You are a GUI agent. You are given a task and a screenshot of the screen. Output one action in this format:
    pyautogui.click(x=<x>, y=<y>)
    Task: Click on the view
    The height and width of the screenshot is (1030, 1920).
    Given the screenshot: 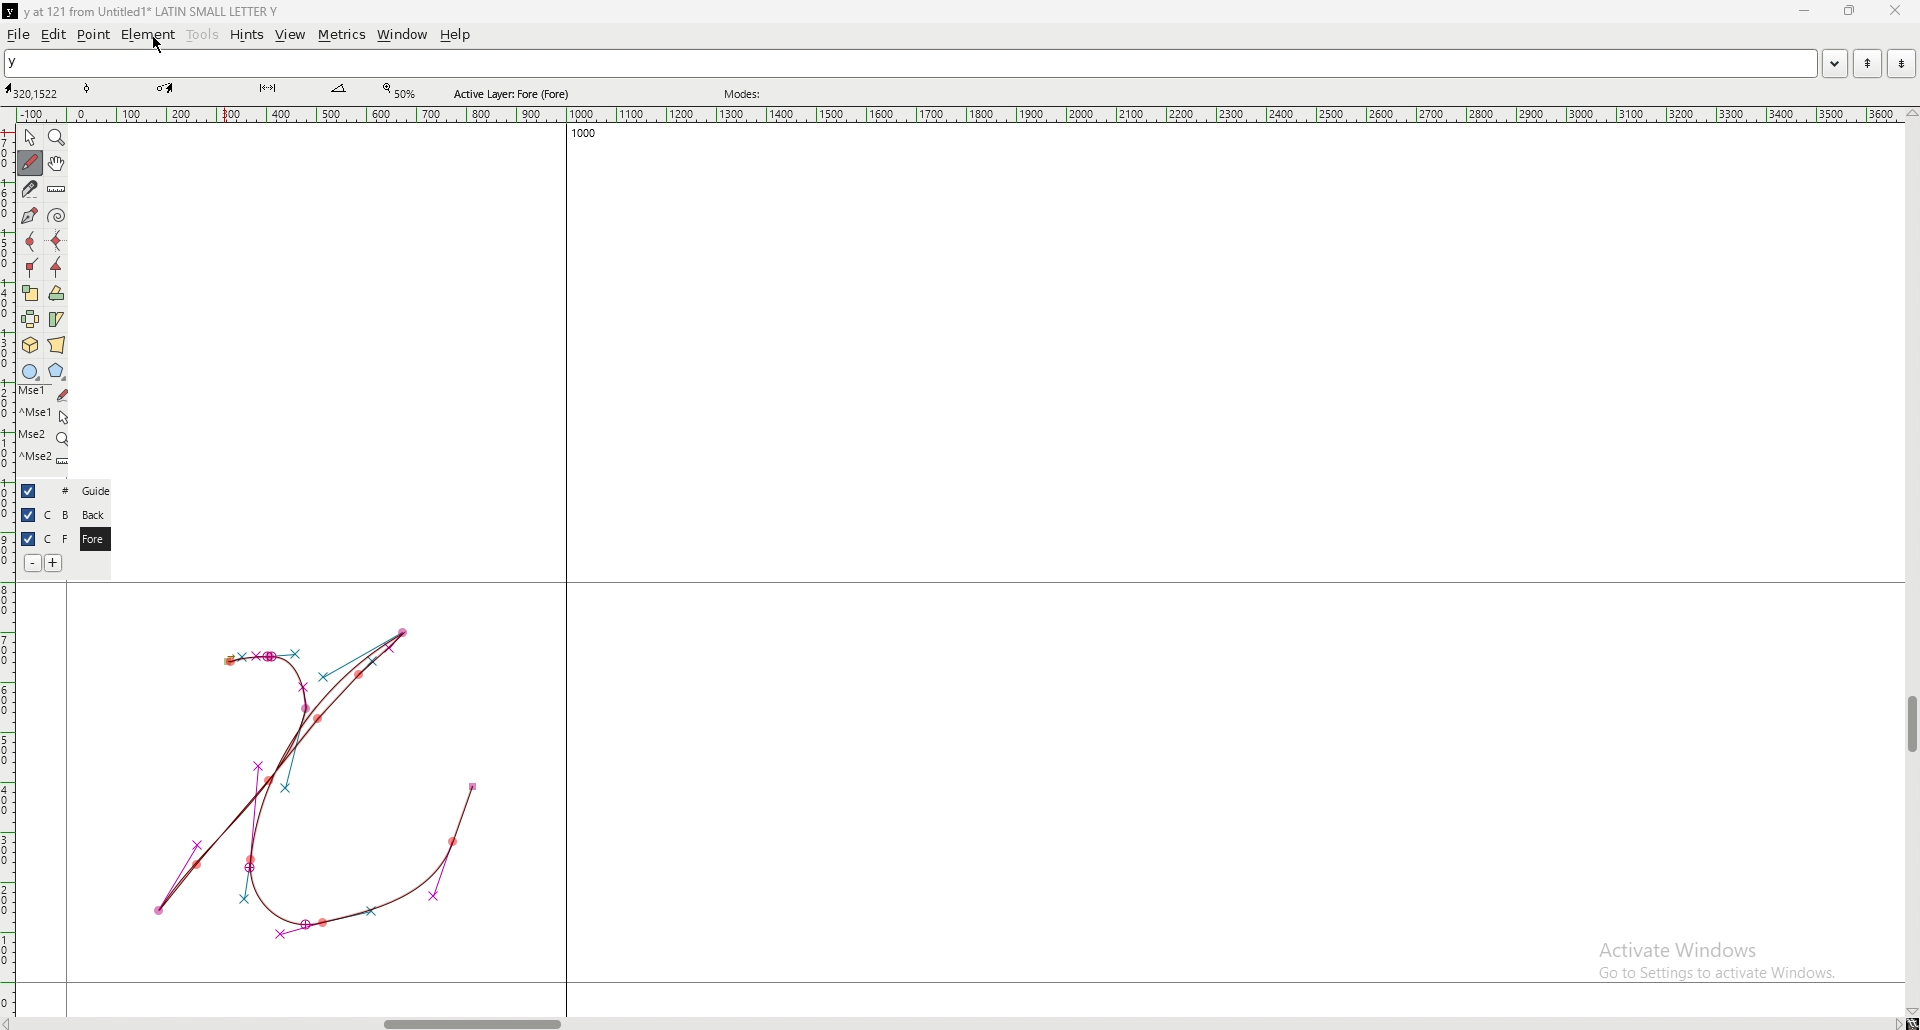 What is the action you would take?
    pyautogui.click(x=291, y=35)
    